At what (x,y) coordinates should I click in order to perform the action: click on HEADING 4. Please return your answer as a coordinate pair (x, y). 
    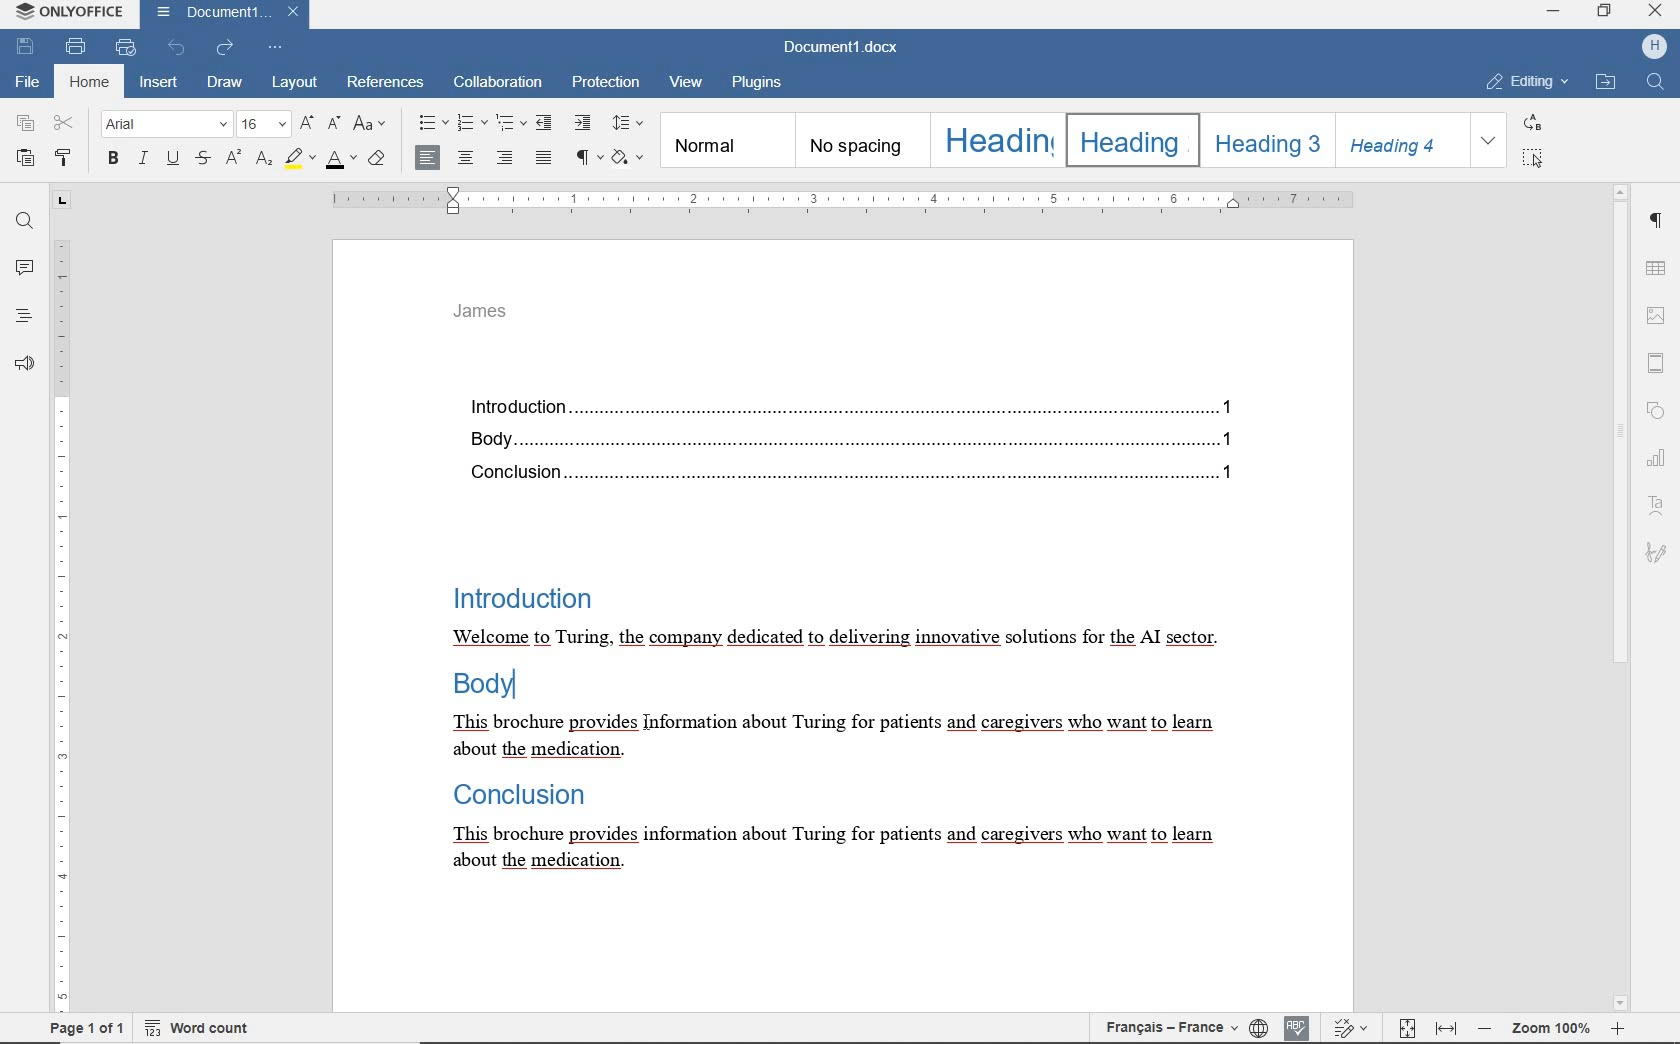
    Looking at the image, I should click on (1400, 140).